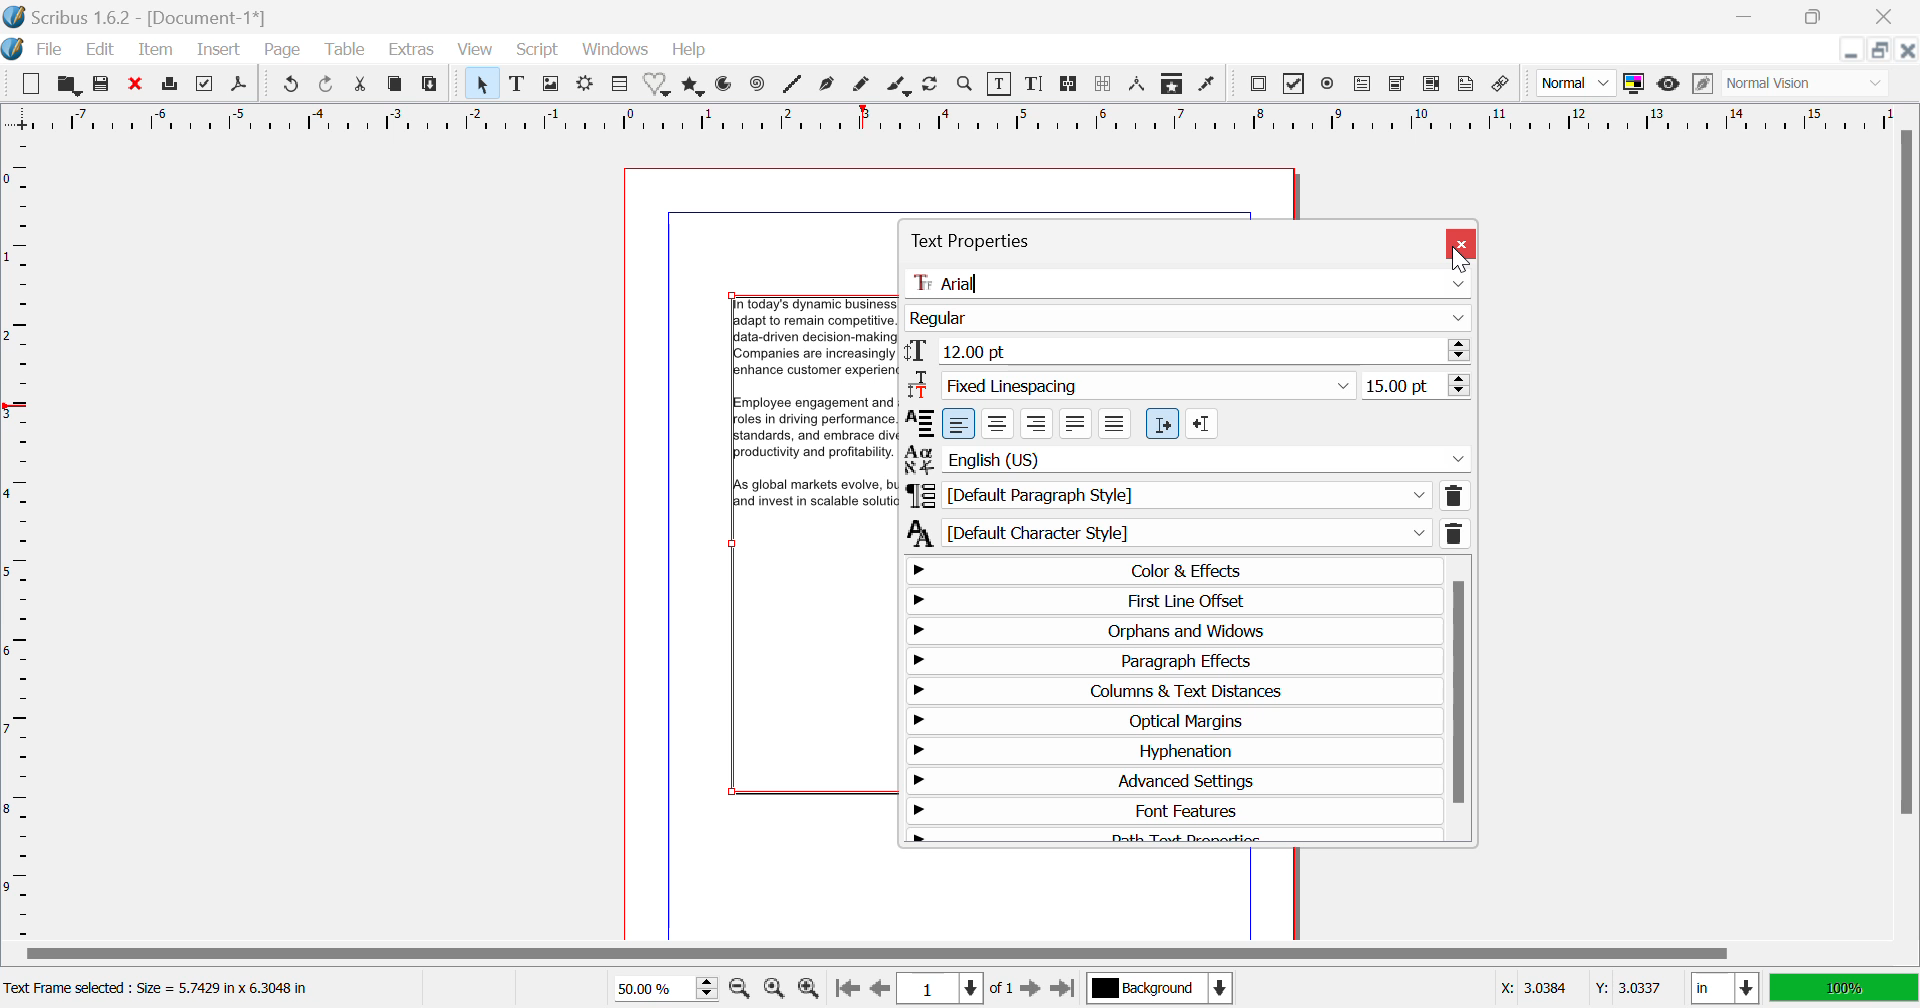 This screenshot has height=1008, width=1920. What do you see at coordinates (1908, 52) in the screenshot?
I see `Close` at bounding box center [1908, 52].